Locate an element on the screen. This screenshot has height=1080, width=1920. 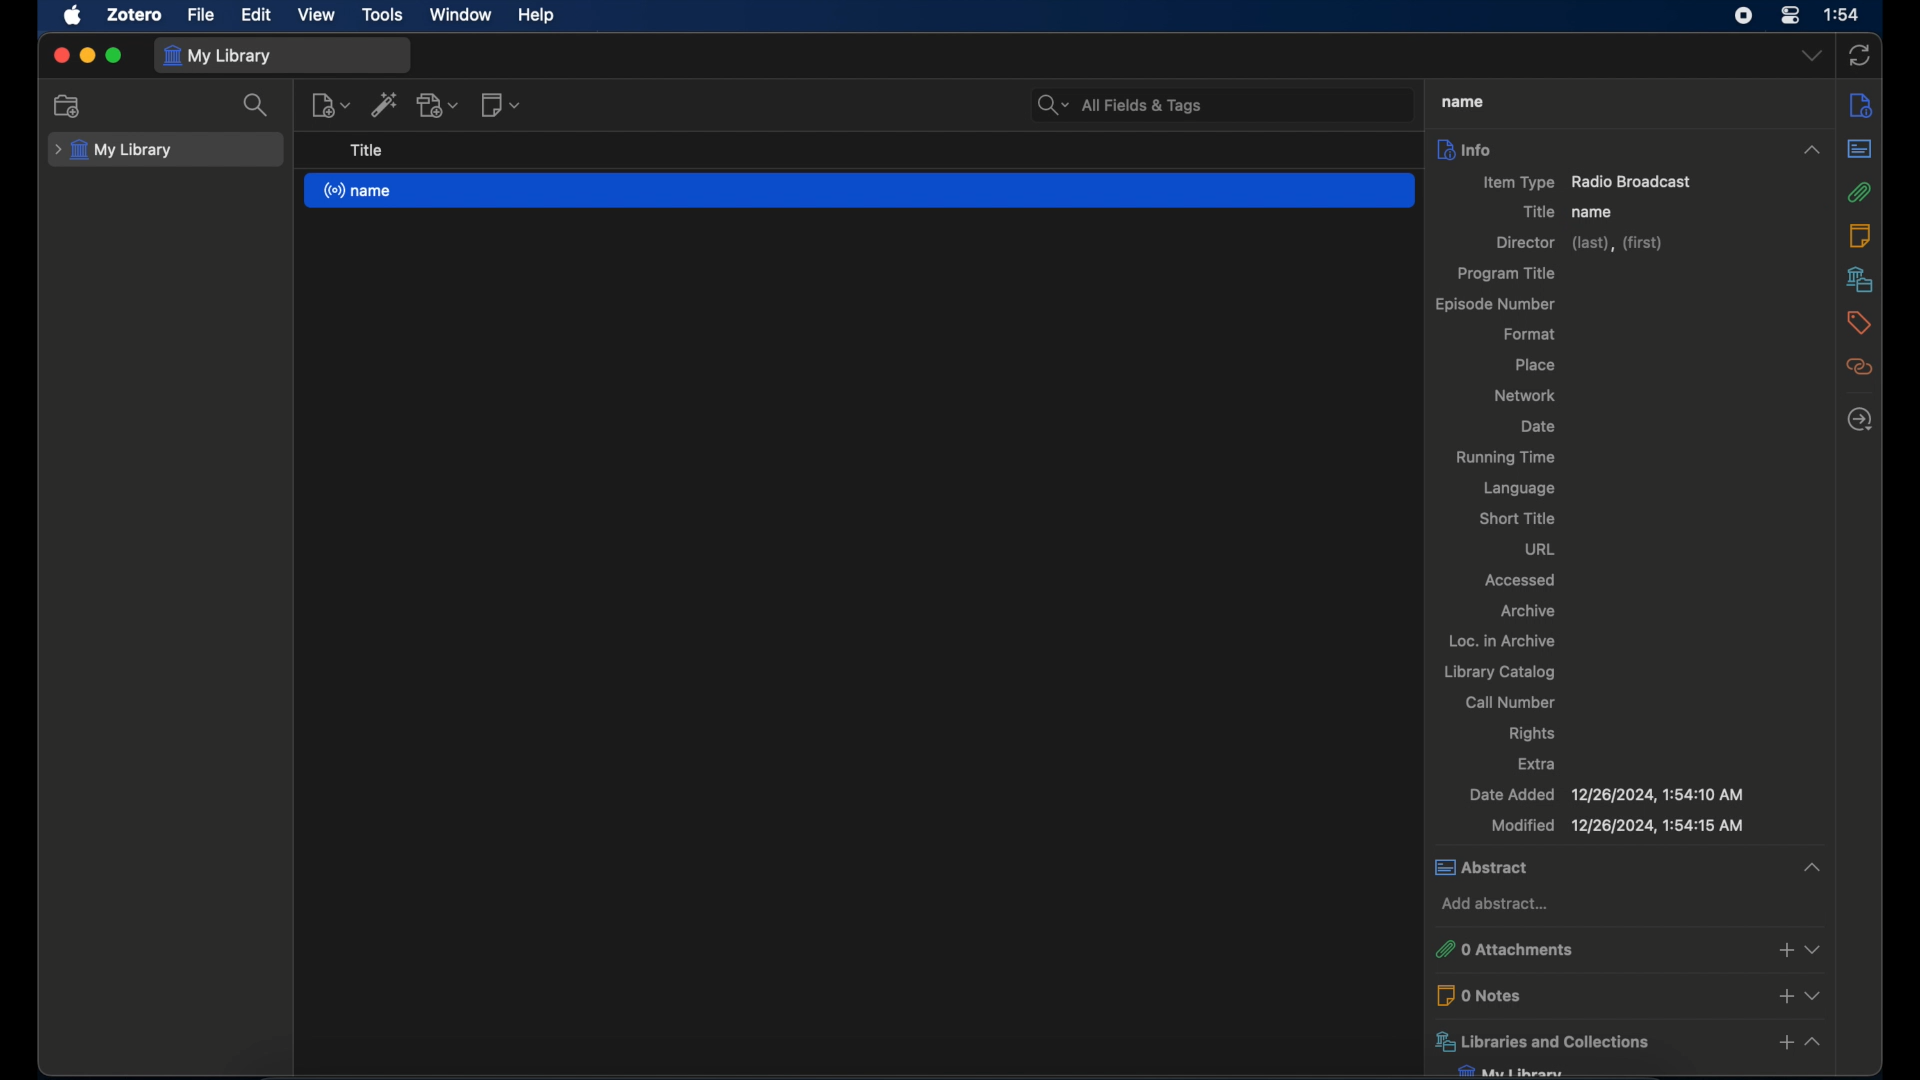
add item by identifier is located at coordinates (386, 104).